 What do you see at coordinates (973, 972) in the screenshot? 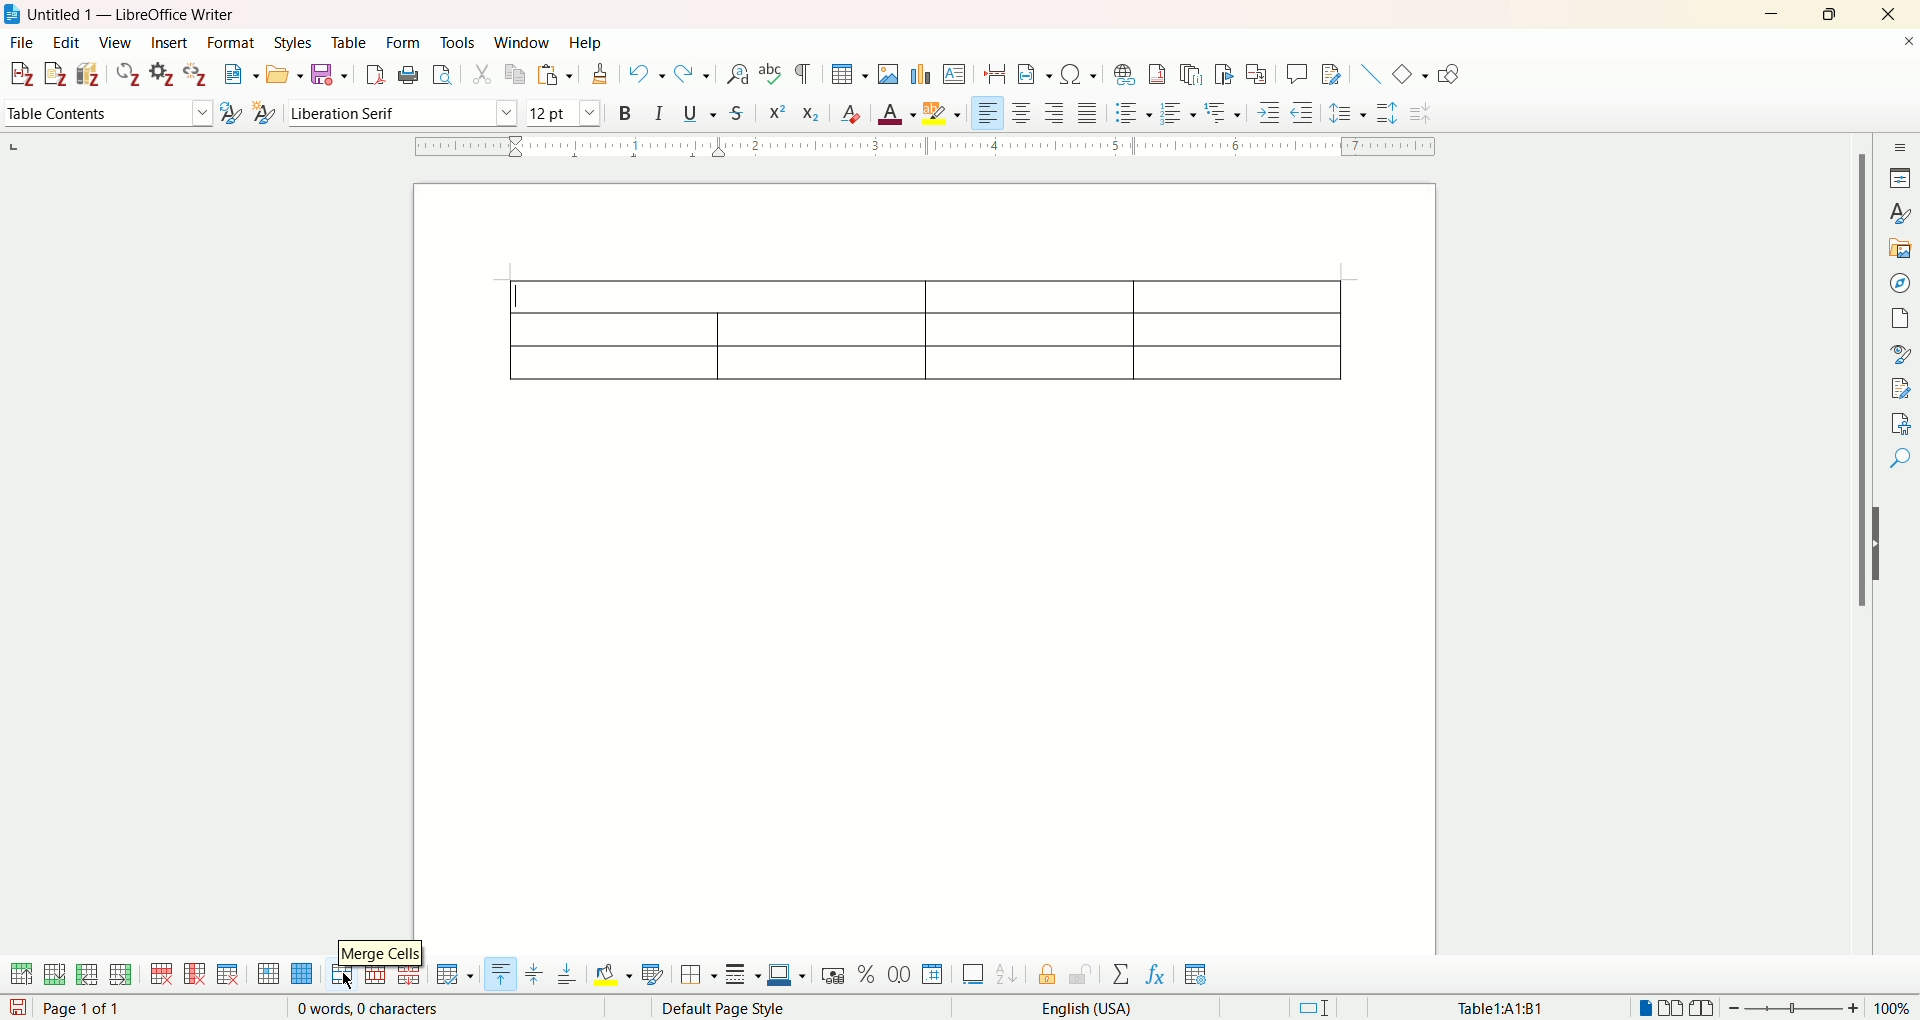
I see `insert caption` at bounding box center [973, 972].